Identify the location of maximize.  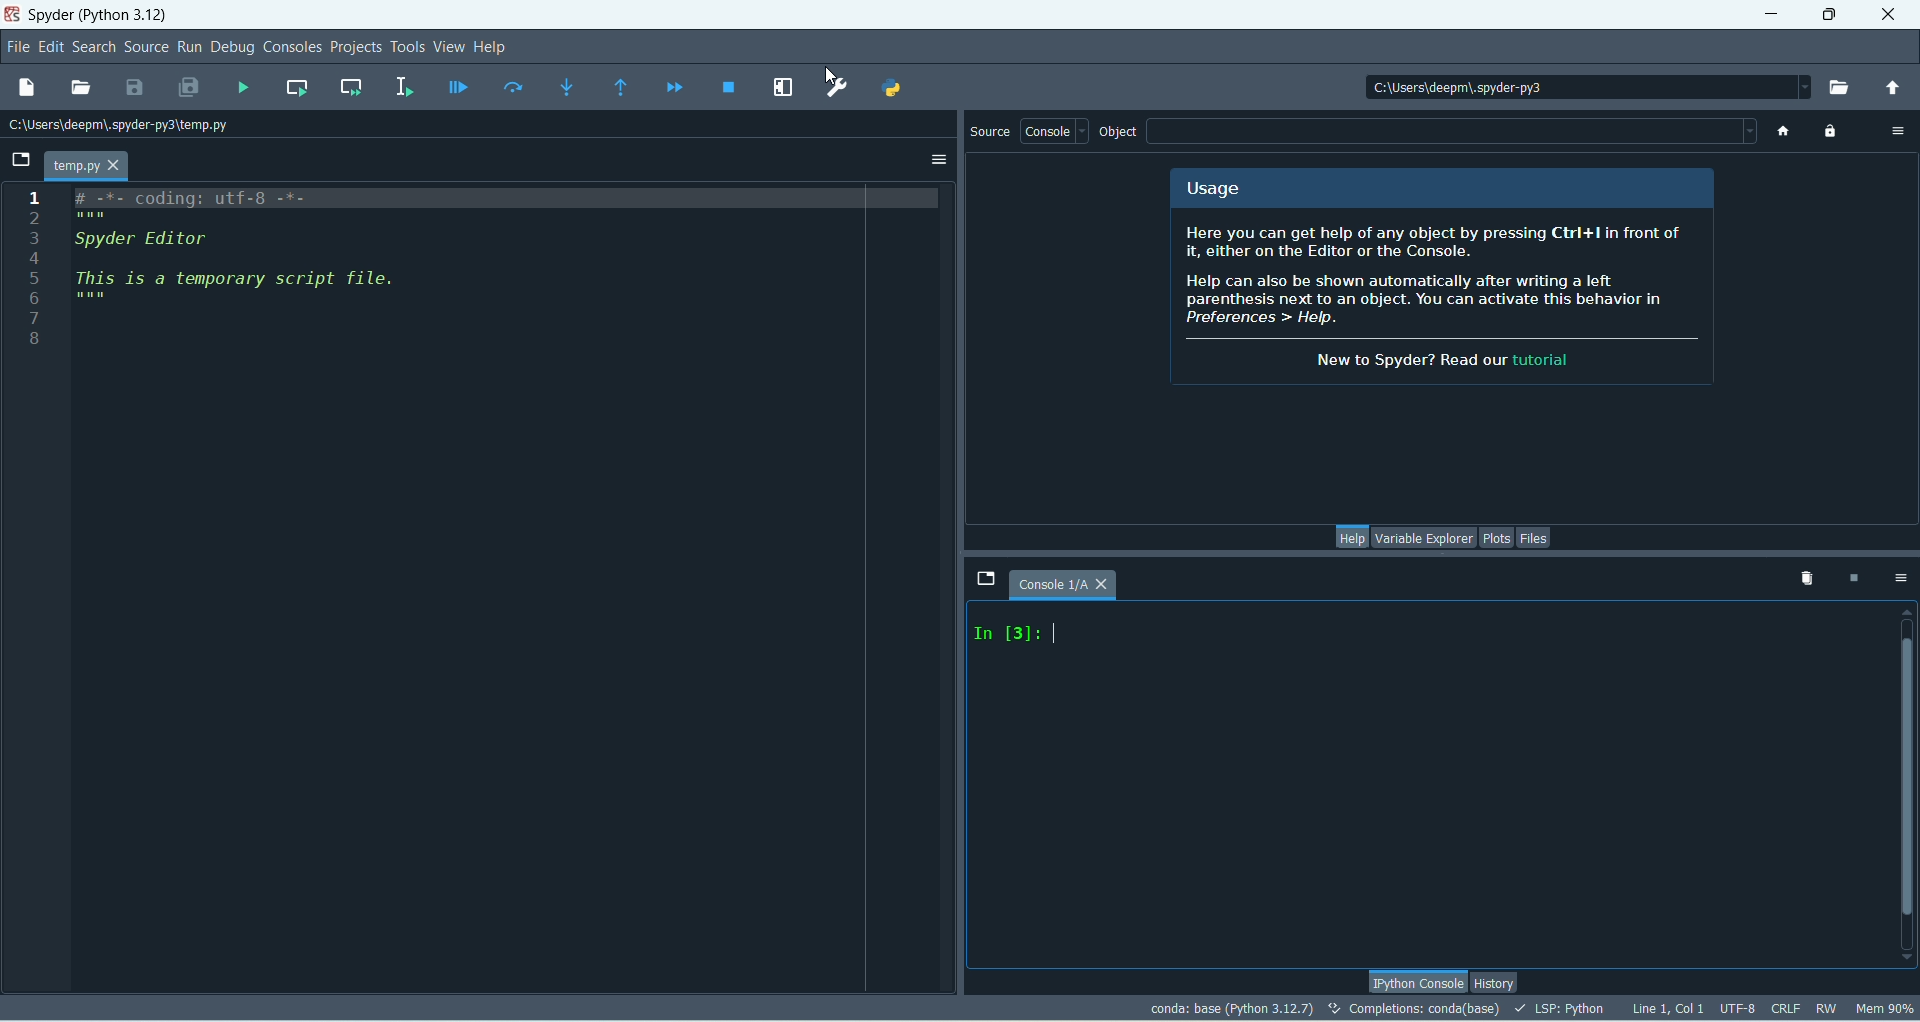
(1828, 15).